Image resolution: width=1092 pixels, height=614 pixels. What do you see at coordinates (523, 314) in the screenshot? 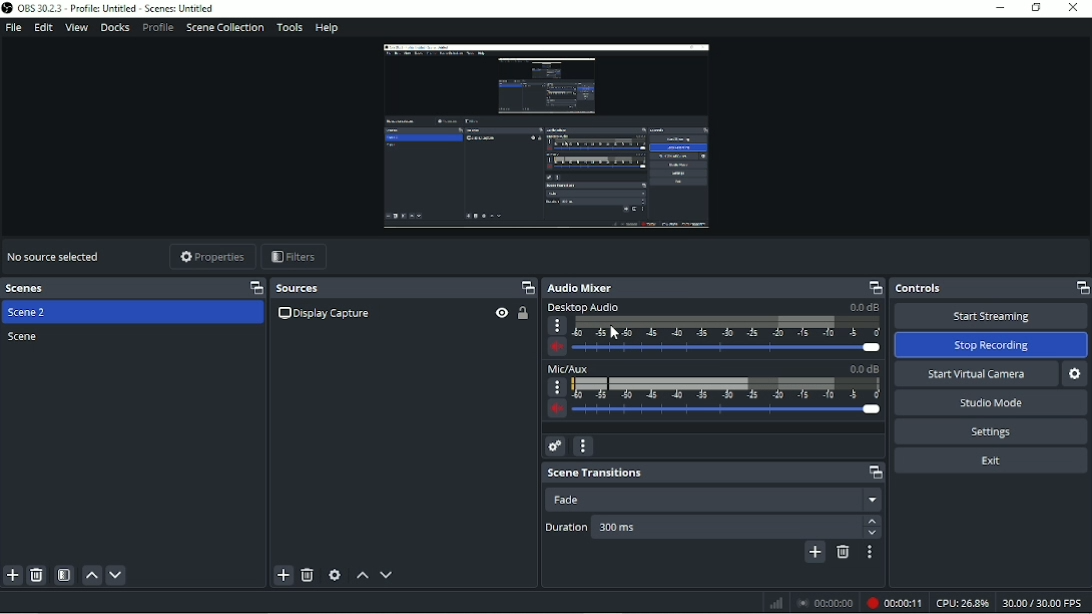
I see `Lock` at bounding box center [523, 314].